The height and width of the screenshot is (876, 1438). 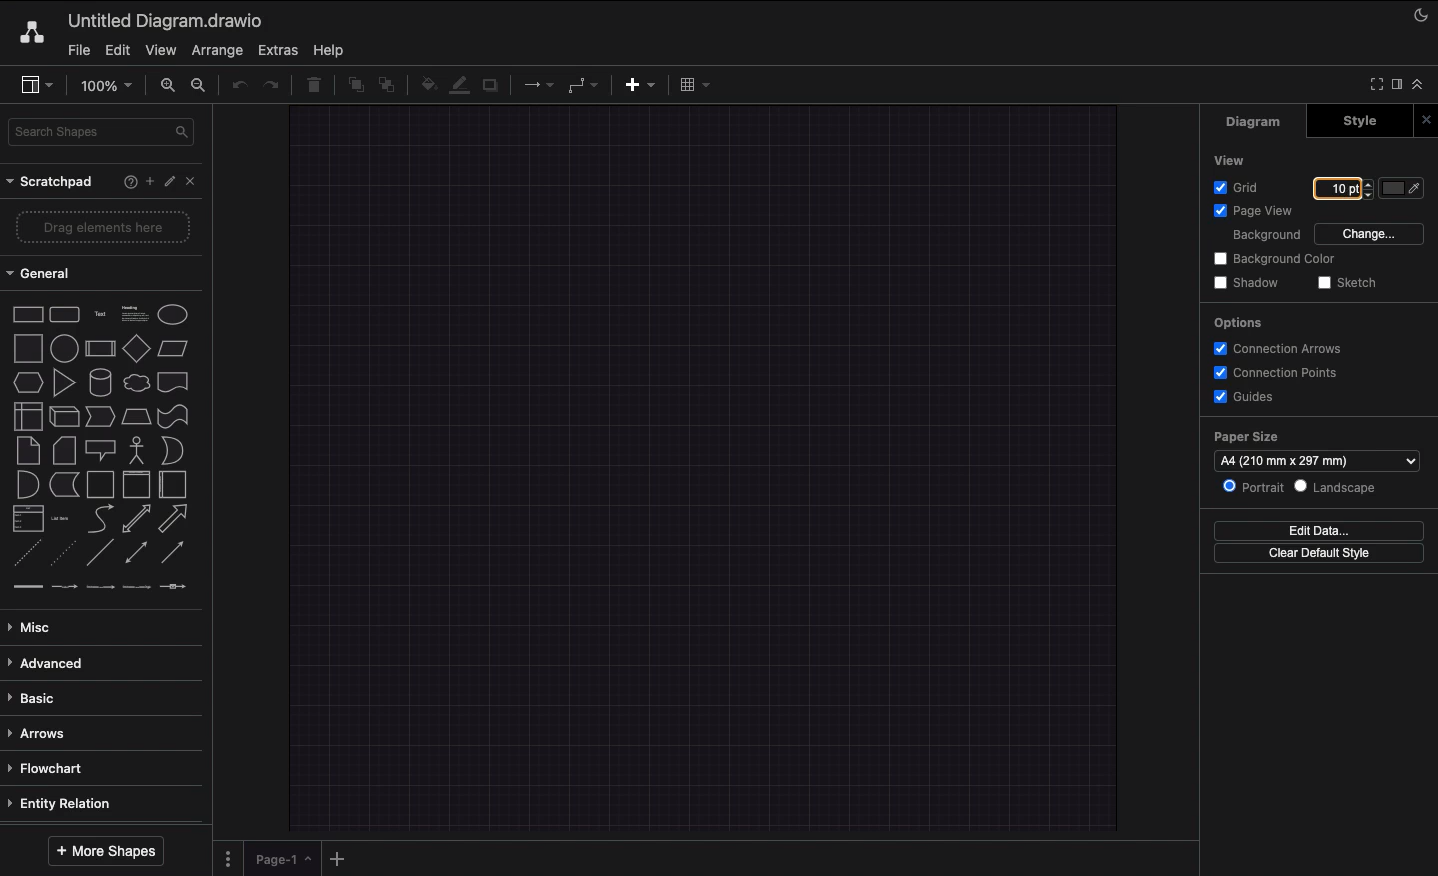 I want to click on Diagram, so click(x=1255, y=122).